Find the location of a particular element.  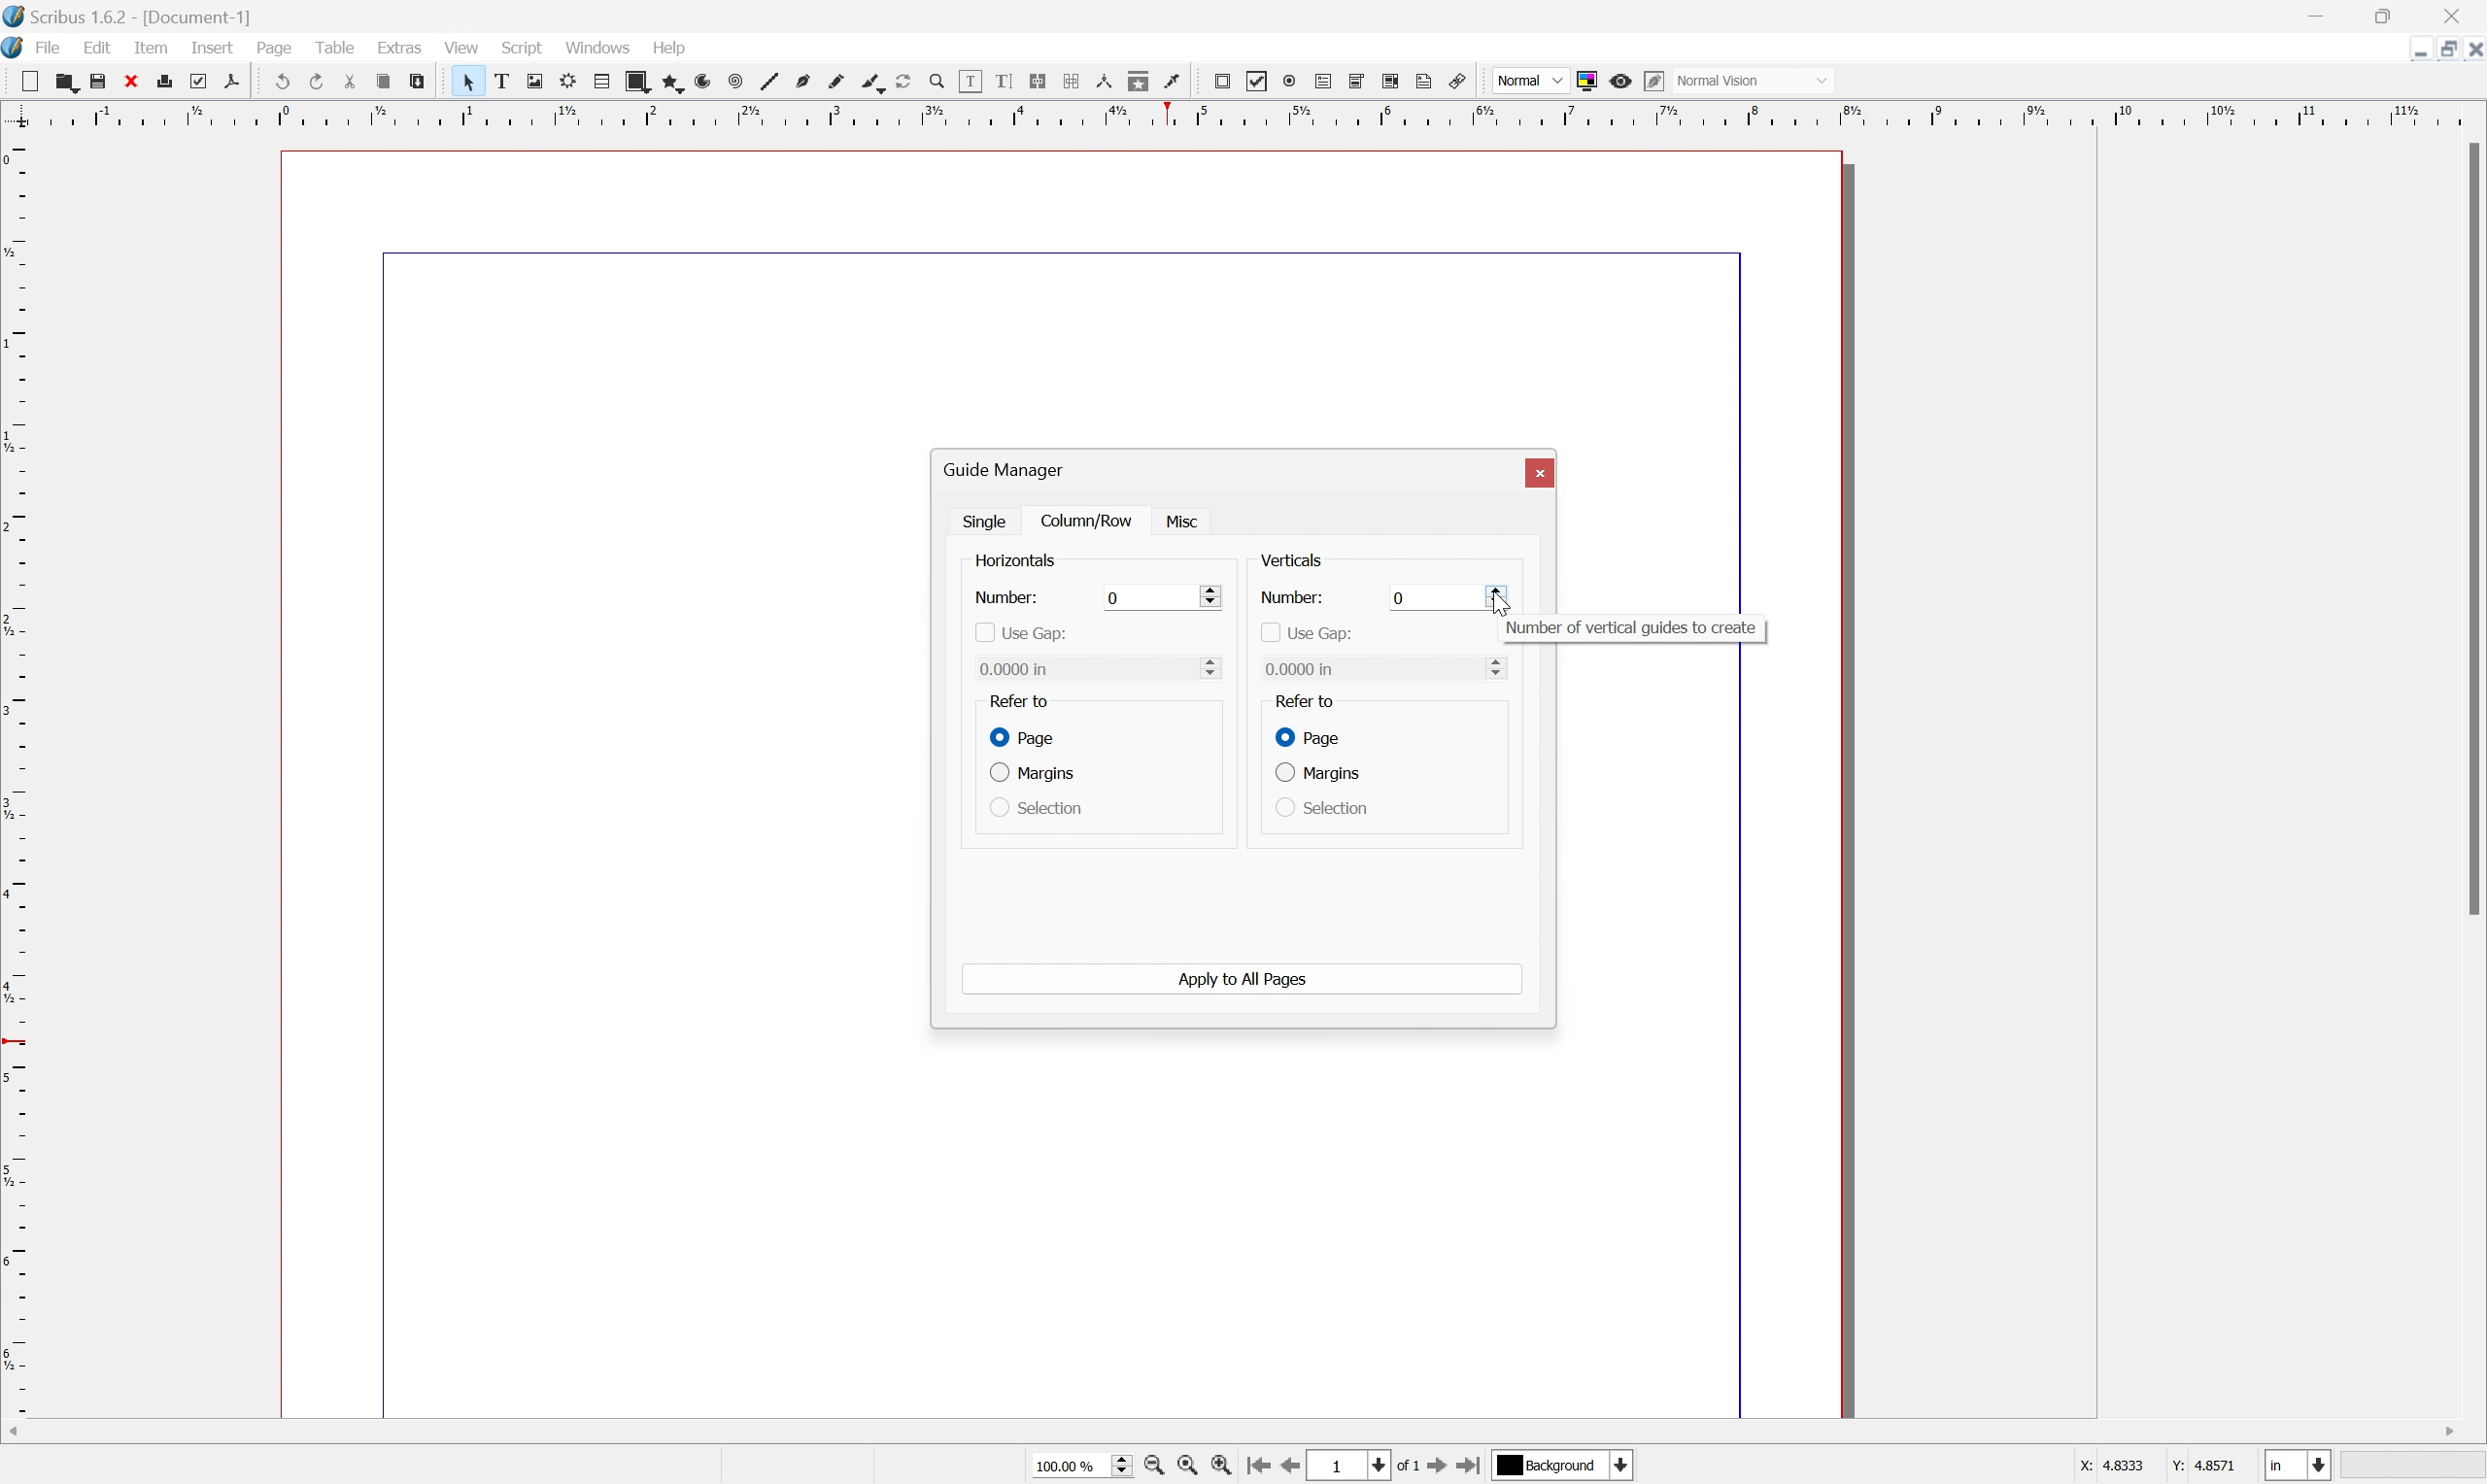

copy item properties is located at coordinates (1139, 81).